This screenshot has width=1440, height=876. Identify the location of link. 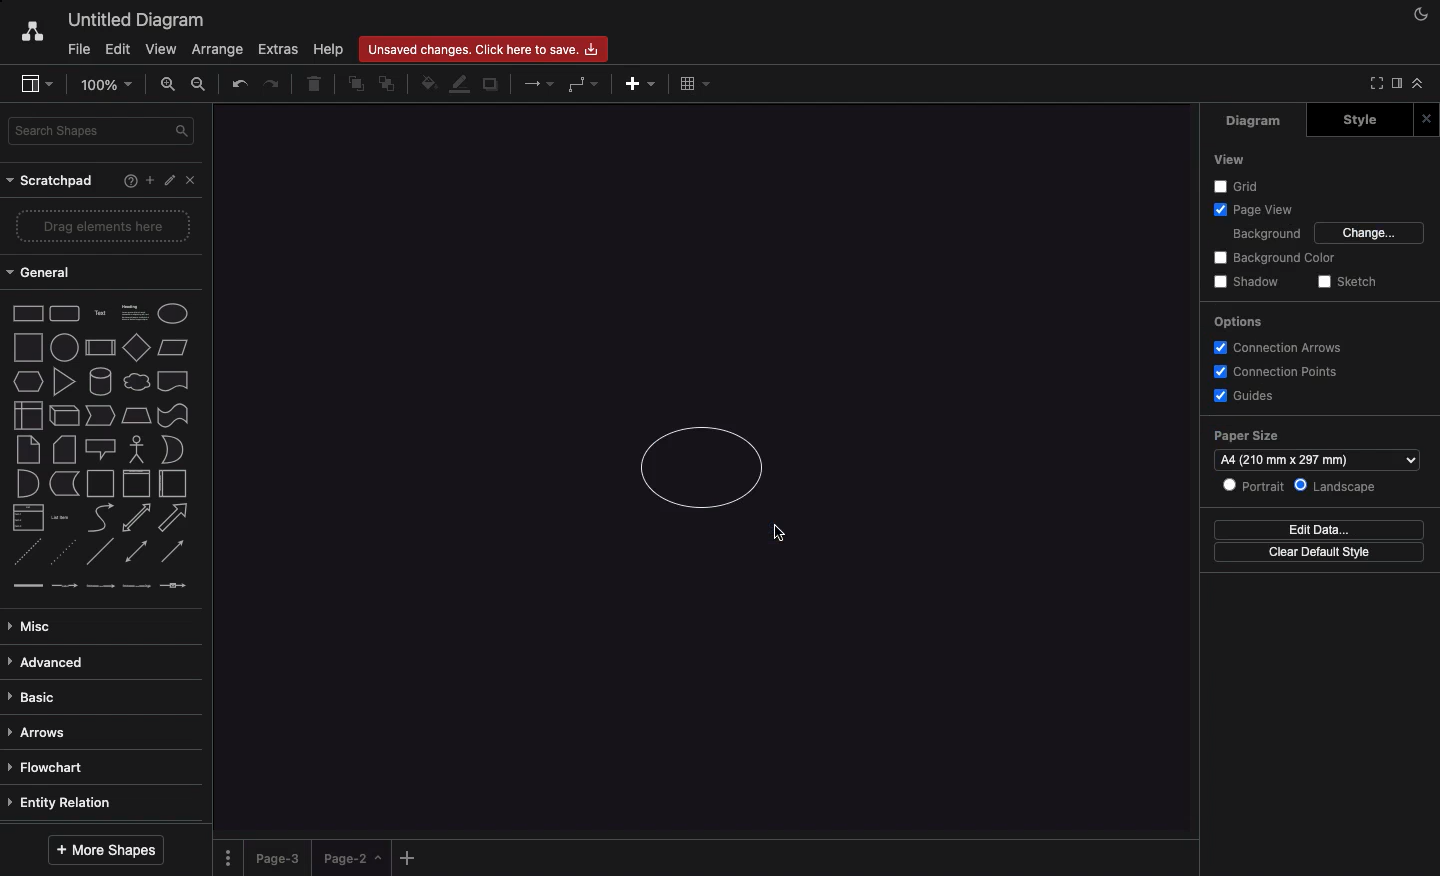
(27, 585).